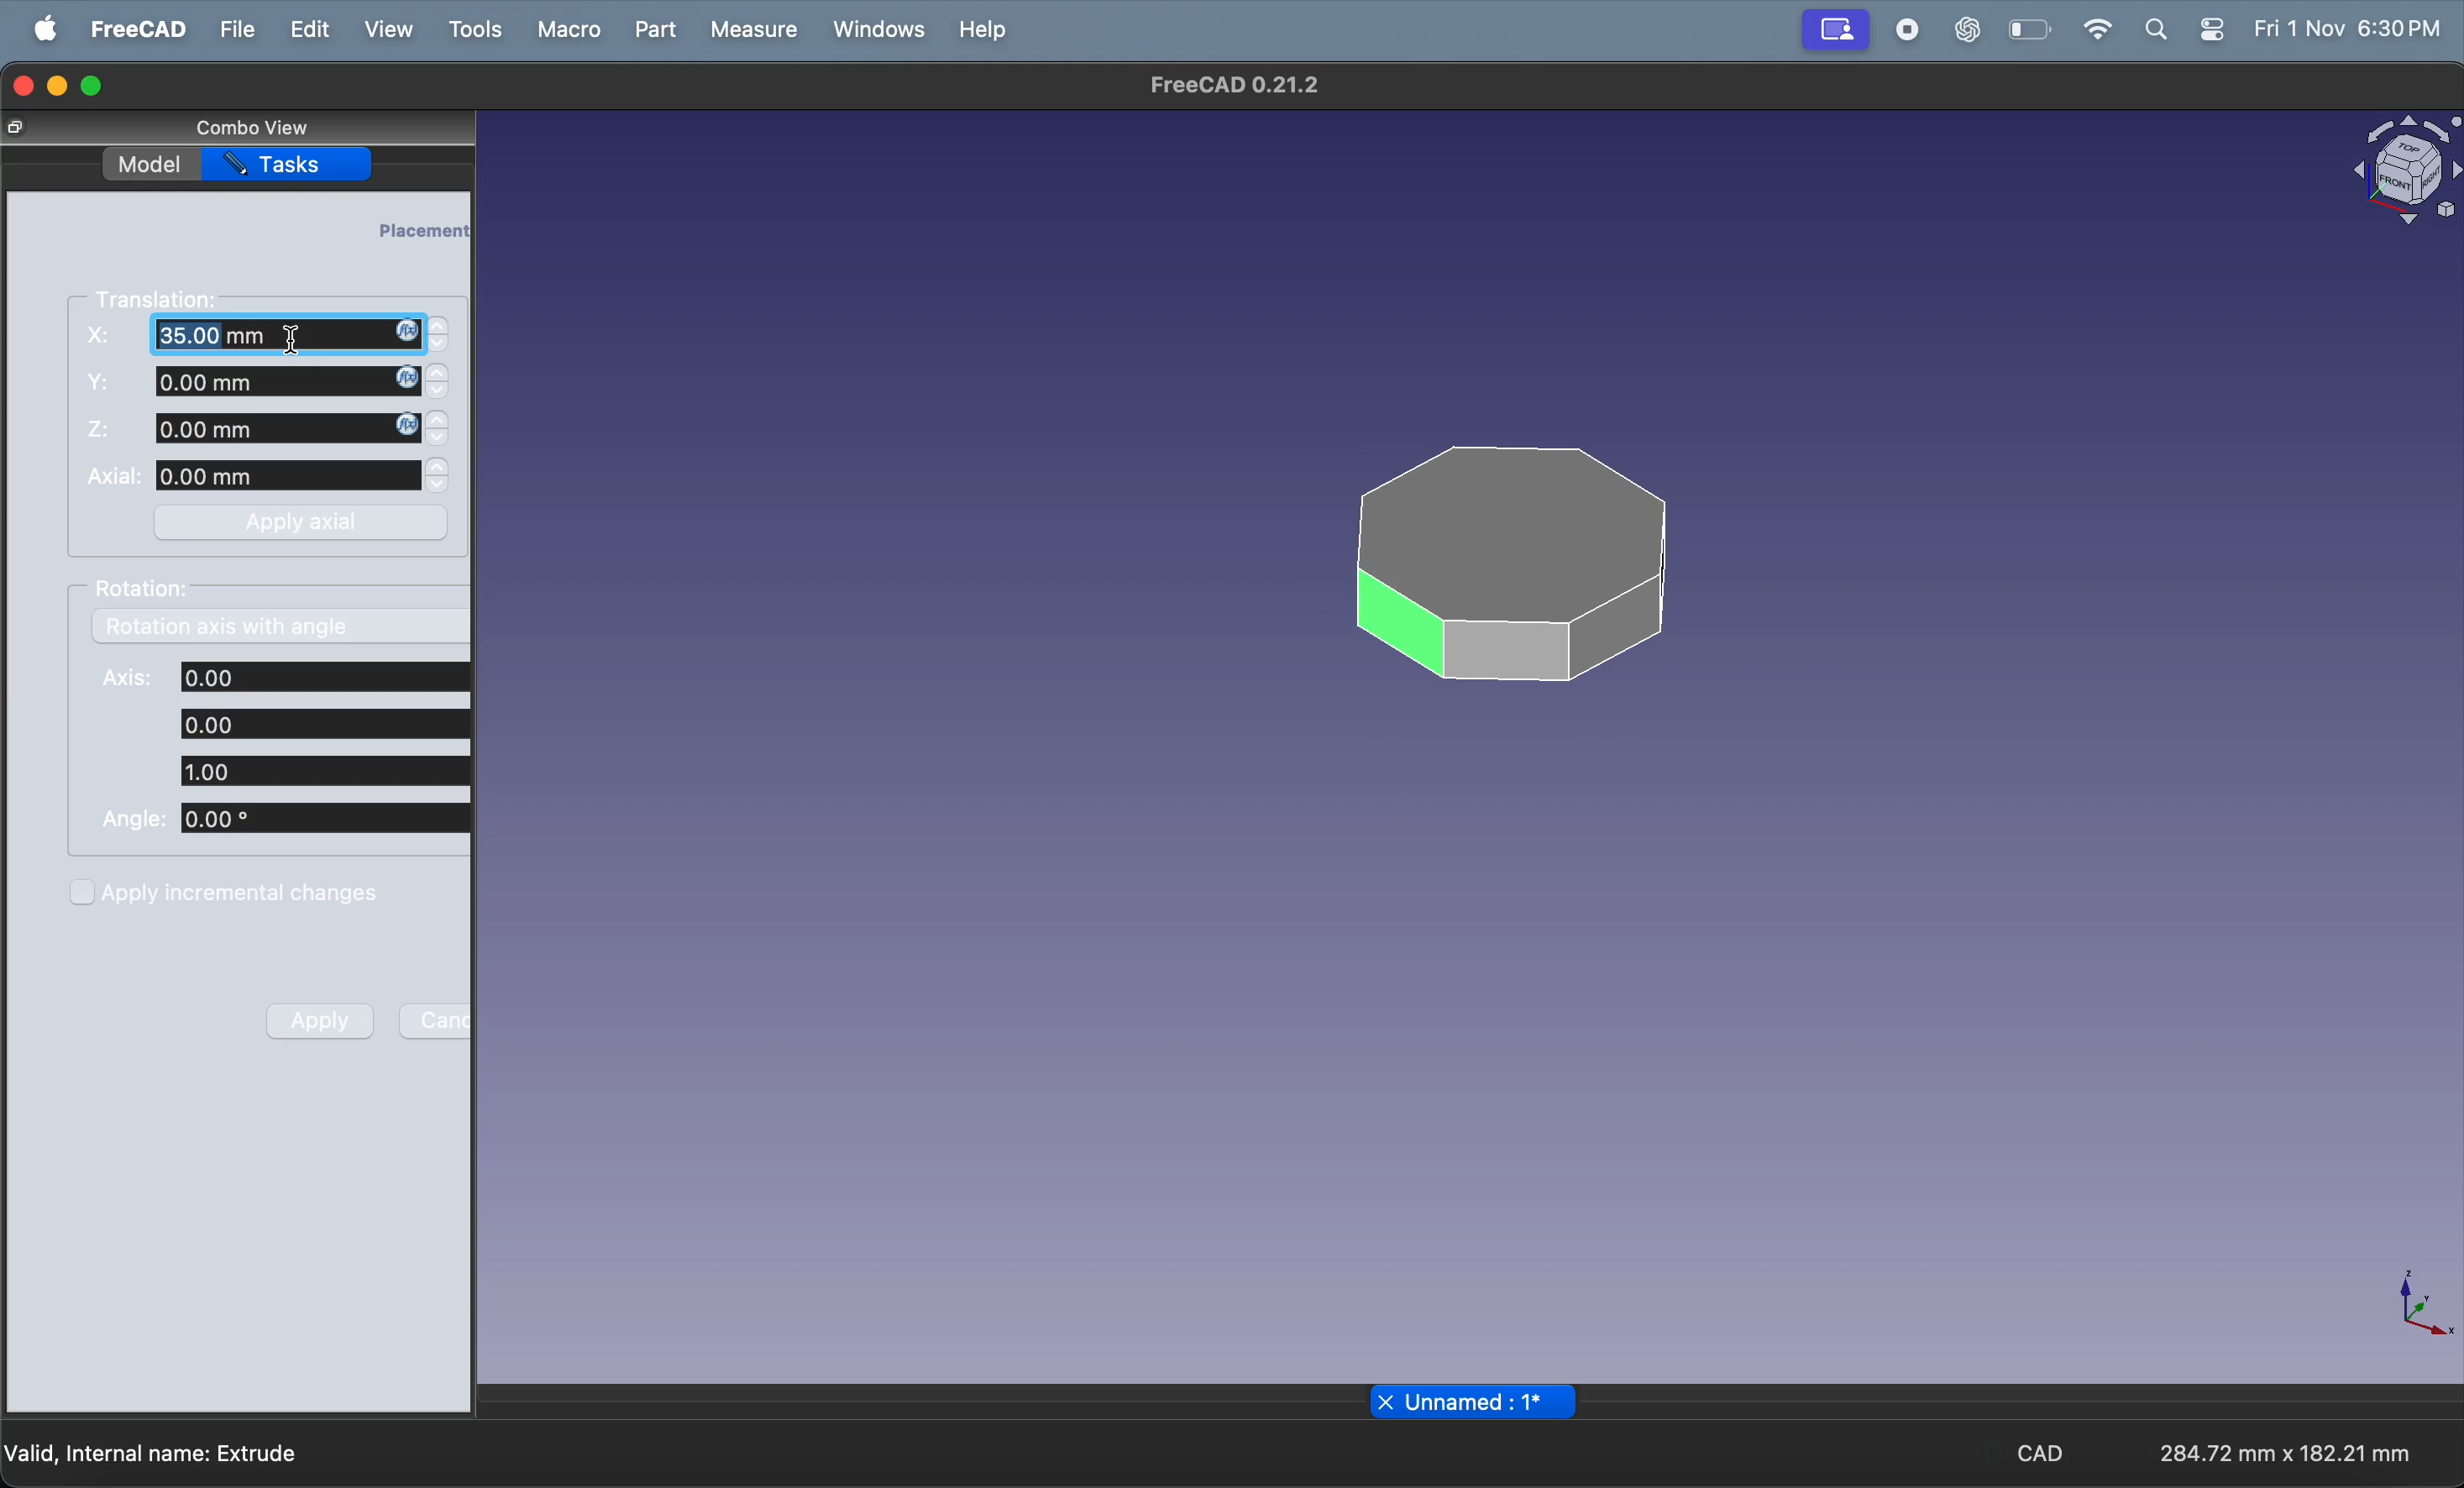 The image size is (2464, 1488). What do you see at coordinates (2157, 28) in the screenshot?
I see `search` at bounding box center [2157, 28].